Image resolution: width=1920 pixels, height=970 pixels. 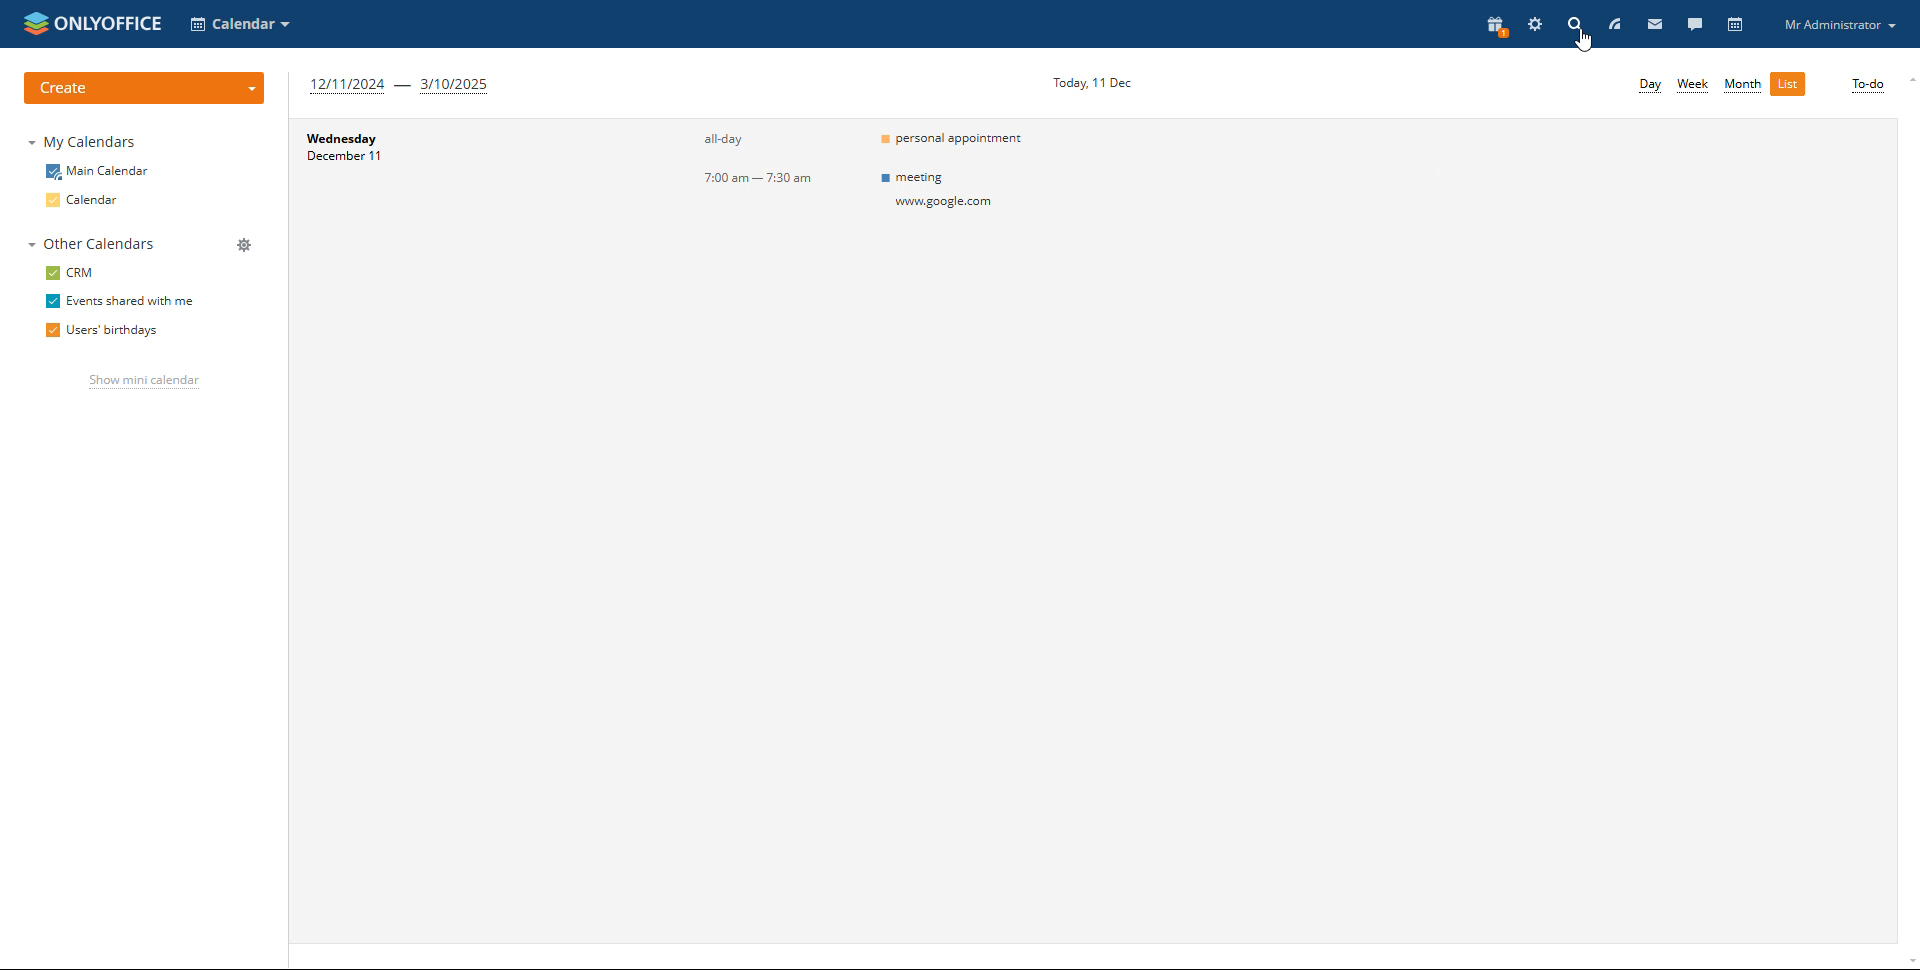 I want to click on cursor, so click(x=1583, y=41).